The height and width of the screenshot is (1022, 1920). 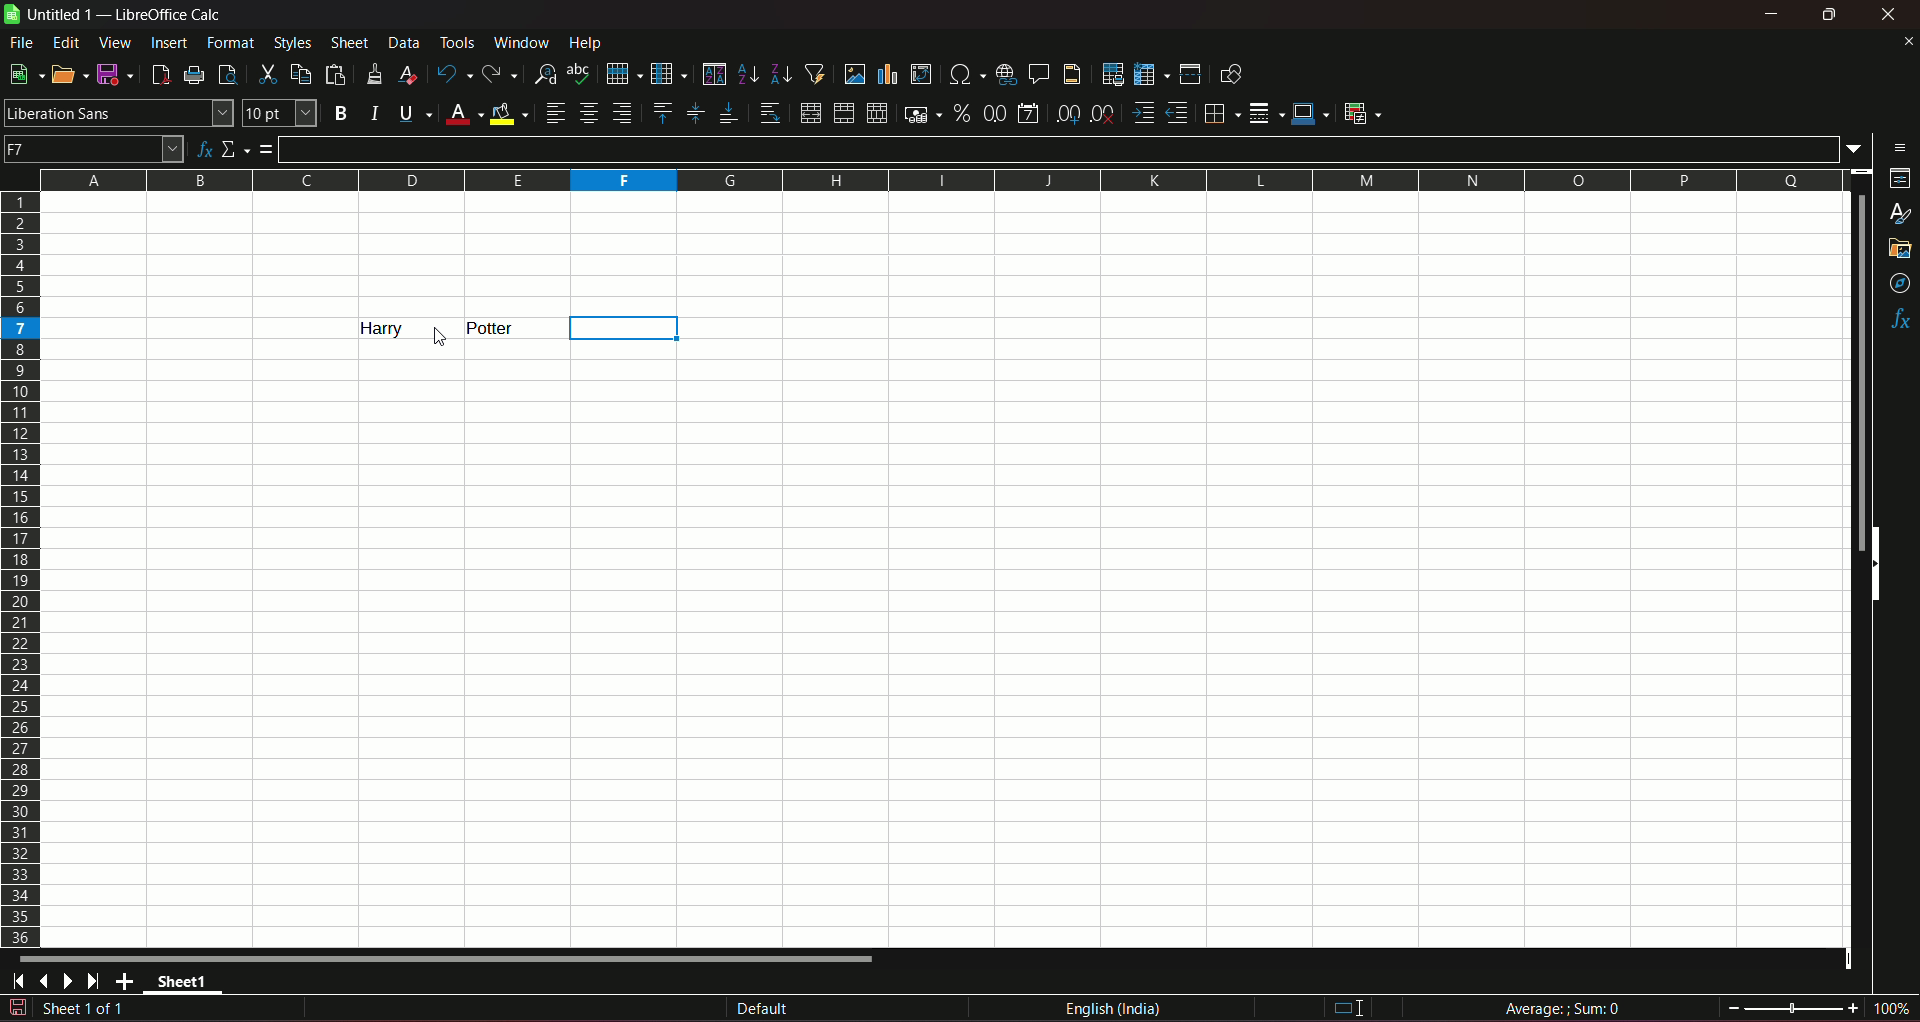 I want to click on clear direct formatting, so click(x=411, y=74).